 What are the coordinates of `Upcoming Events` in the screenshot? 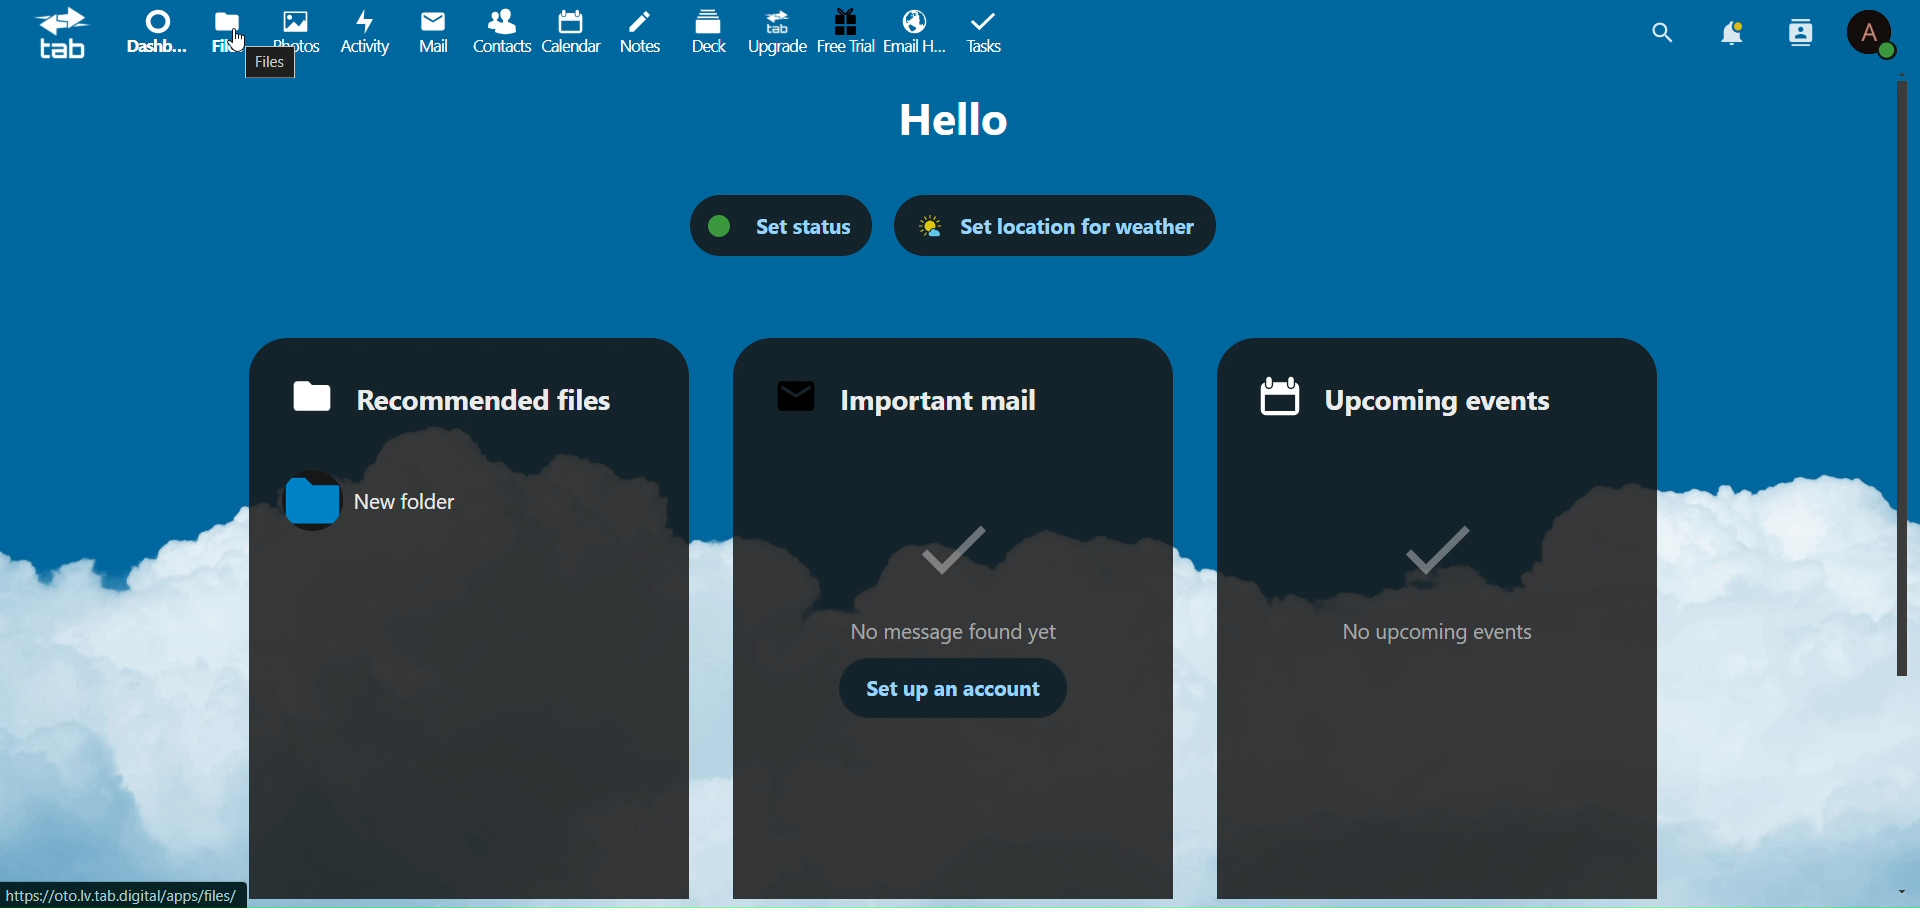 It's located at (1410, 397).